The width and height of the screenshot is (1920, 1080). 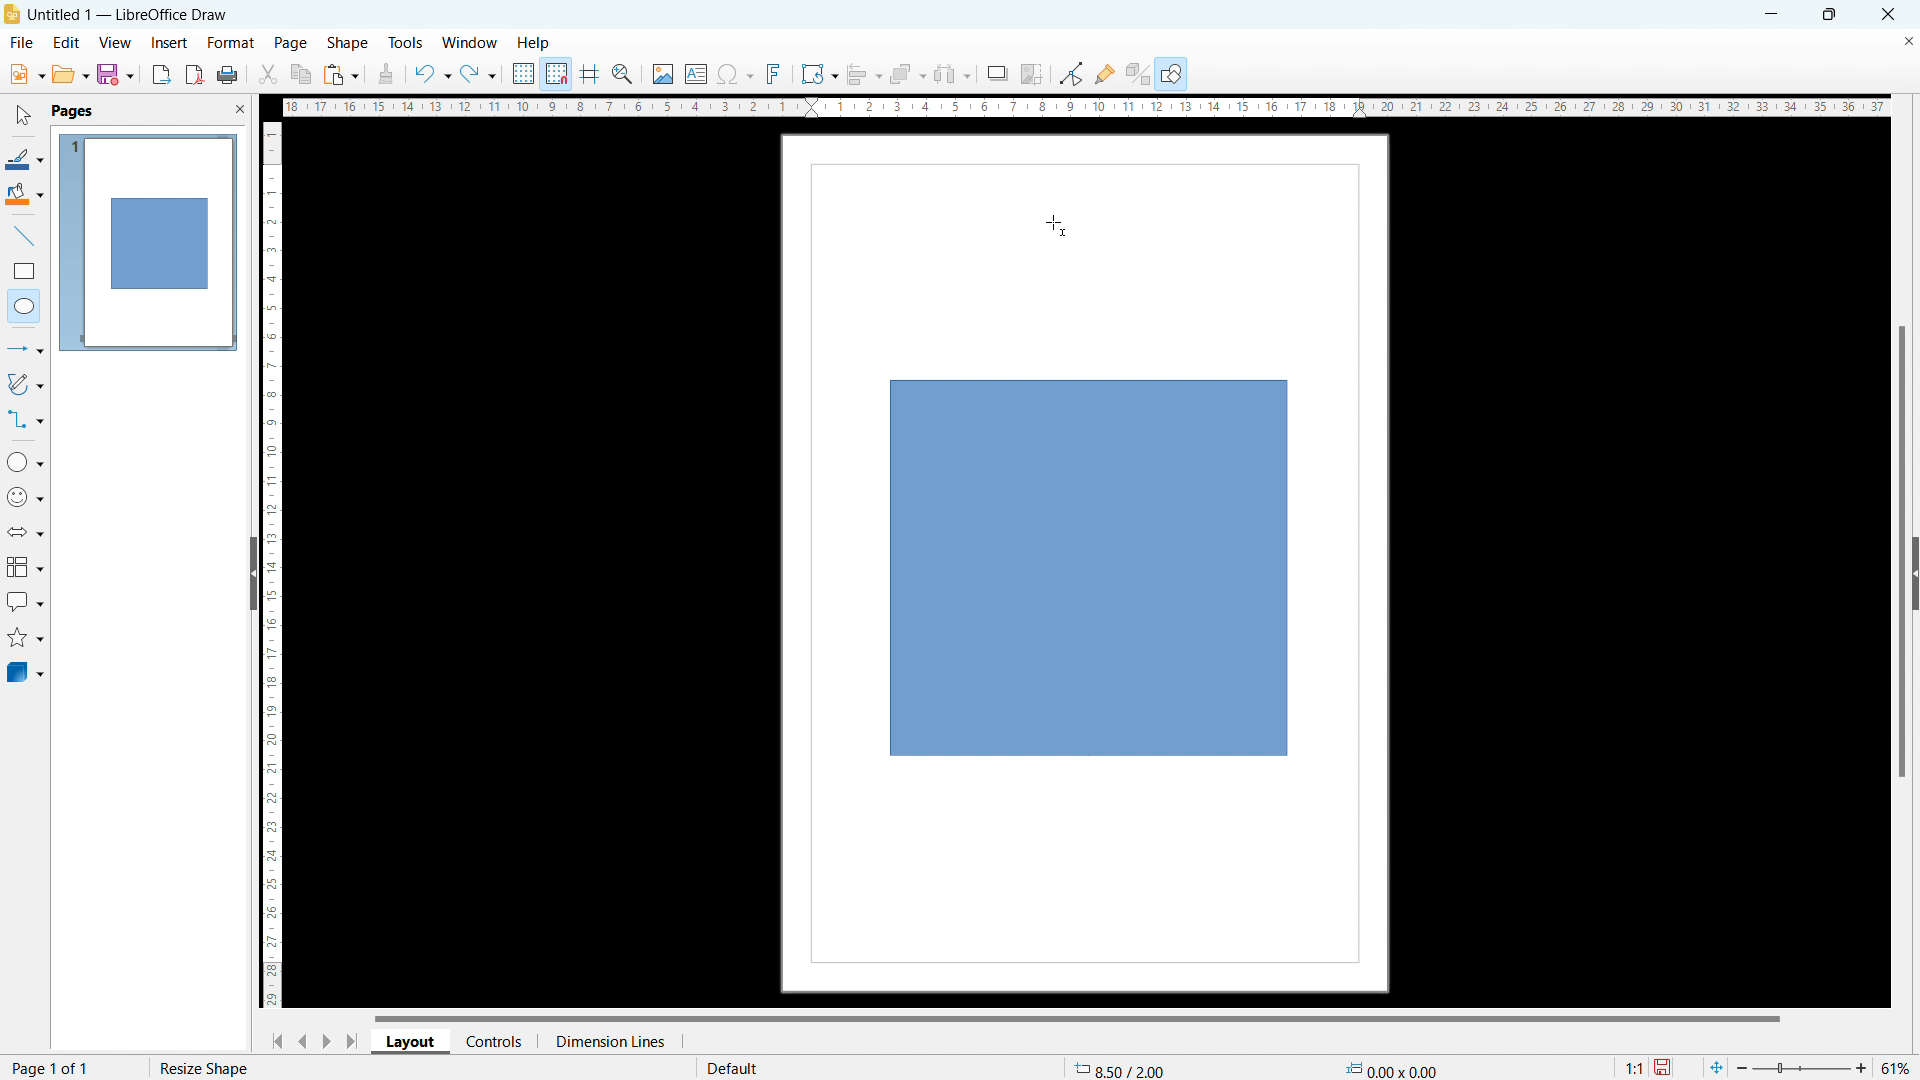 I want to click on dimension of selection, so click(x=1392, y=1065).